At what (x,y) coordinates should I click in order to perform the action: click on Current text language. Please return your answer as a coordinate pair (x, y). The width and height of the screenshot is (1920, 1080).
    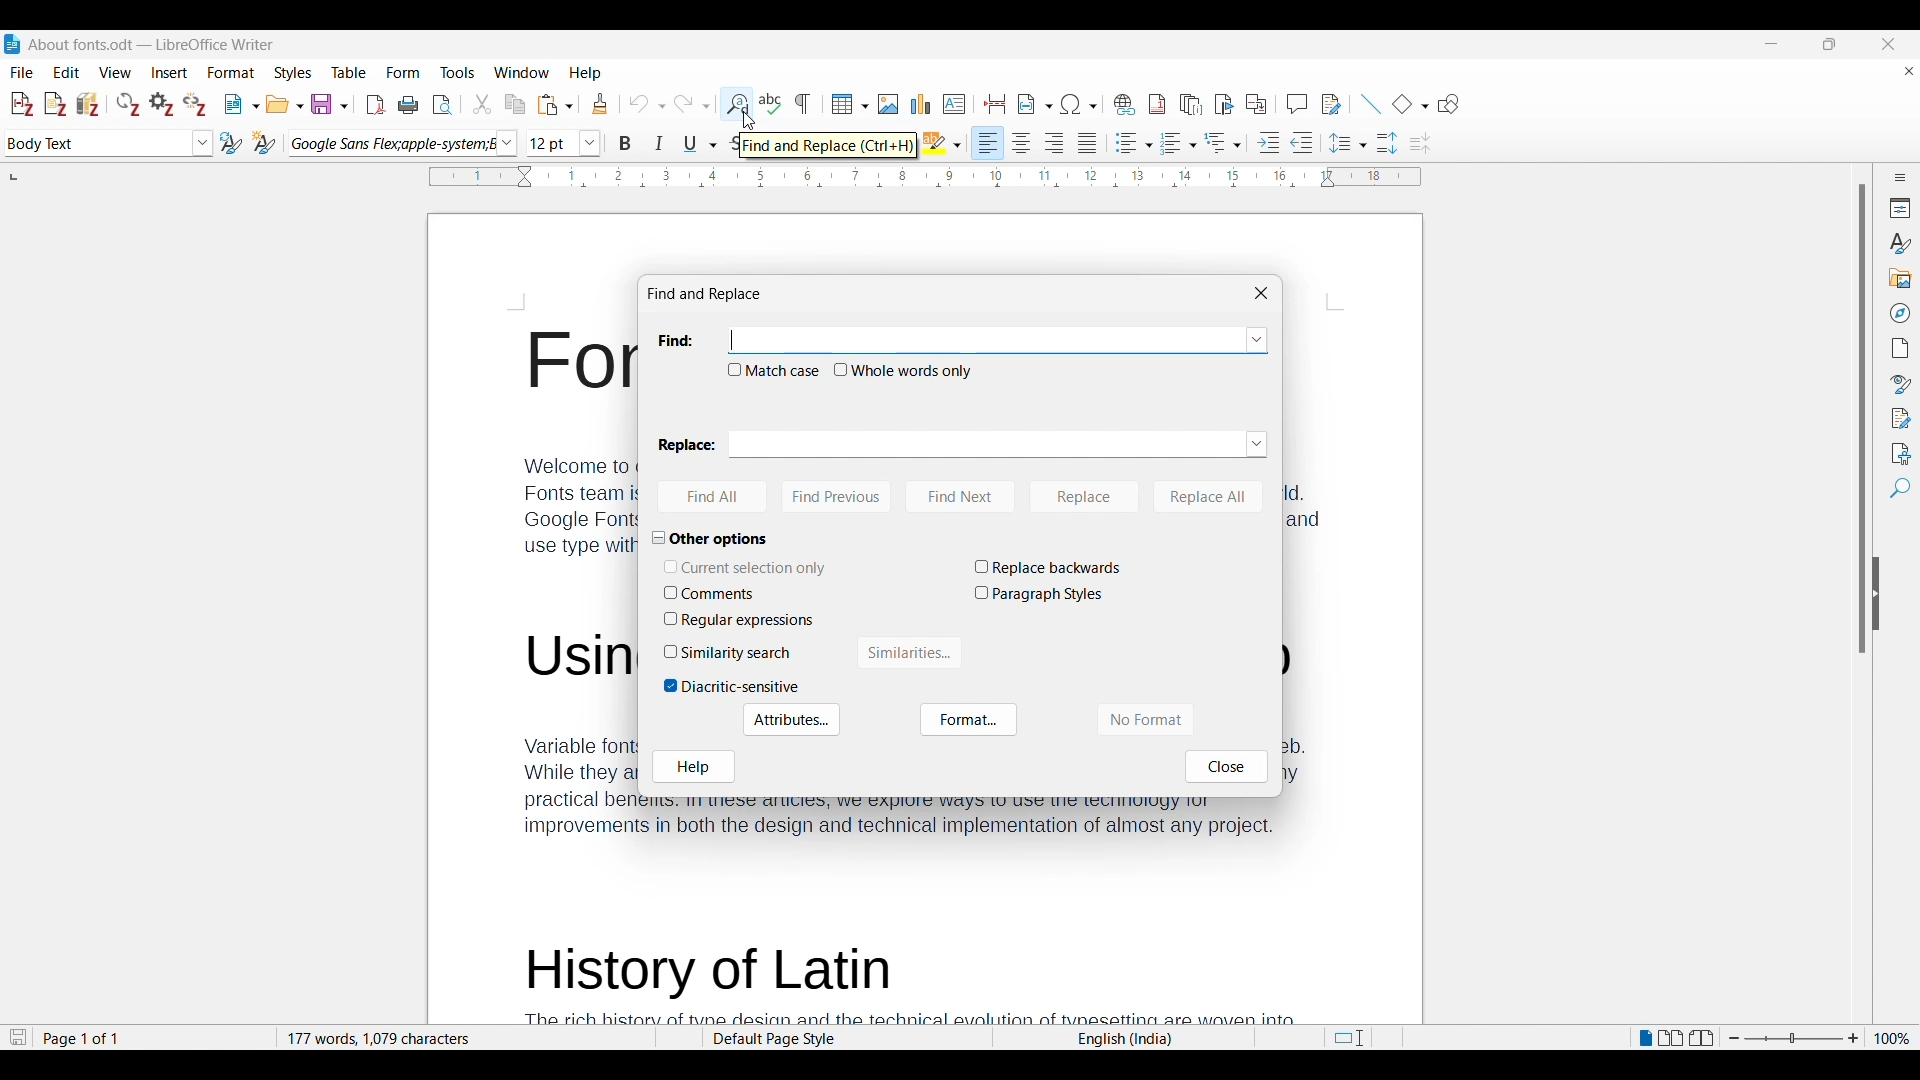
    Looking at the image, I should click on (1123, 1039).